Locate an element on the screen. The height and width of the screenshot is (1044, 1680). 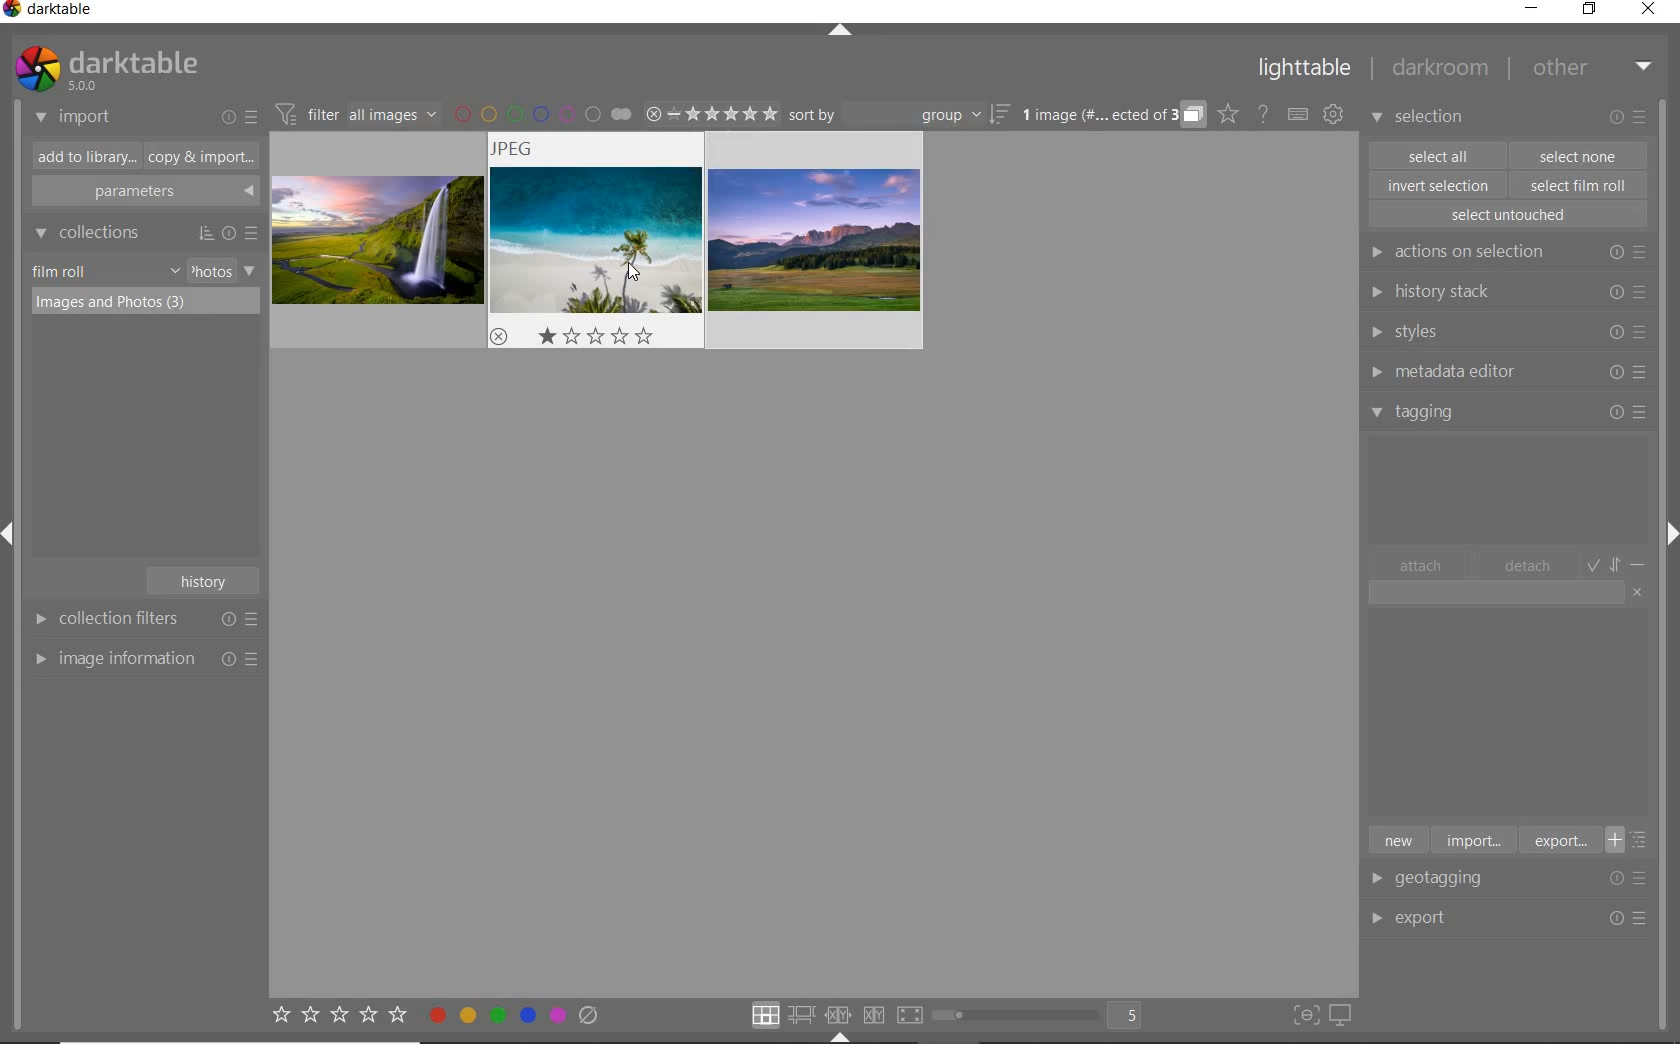
expand/collapse is located at coordinates (839, 33).